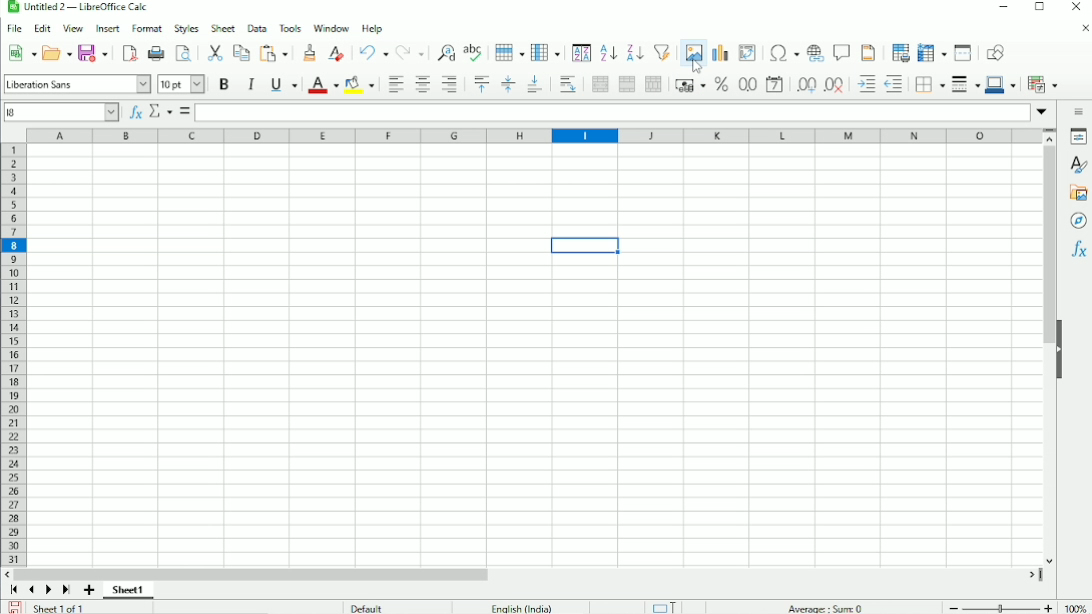 Image resolution: width=1092 pixels, height=614 pixels. I want to click on Scroll to first sheet, so click(14, 590).